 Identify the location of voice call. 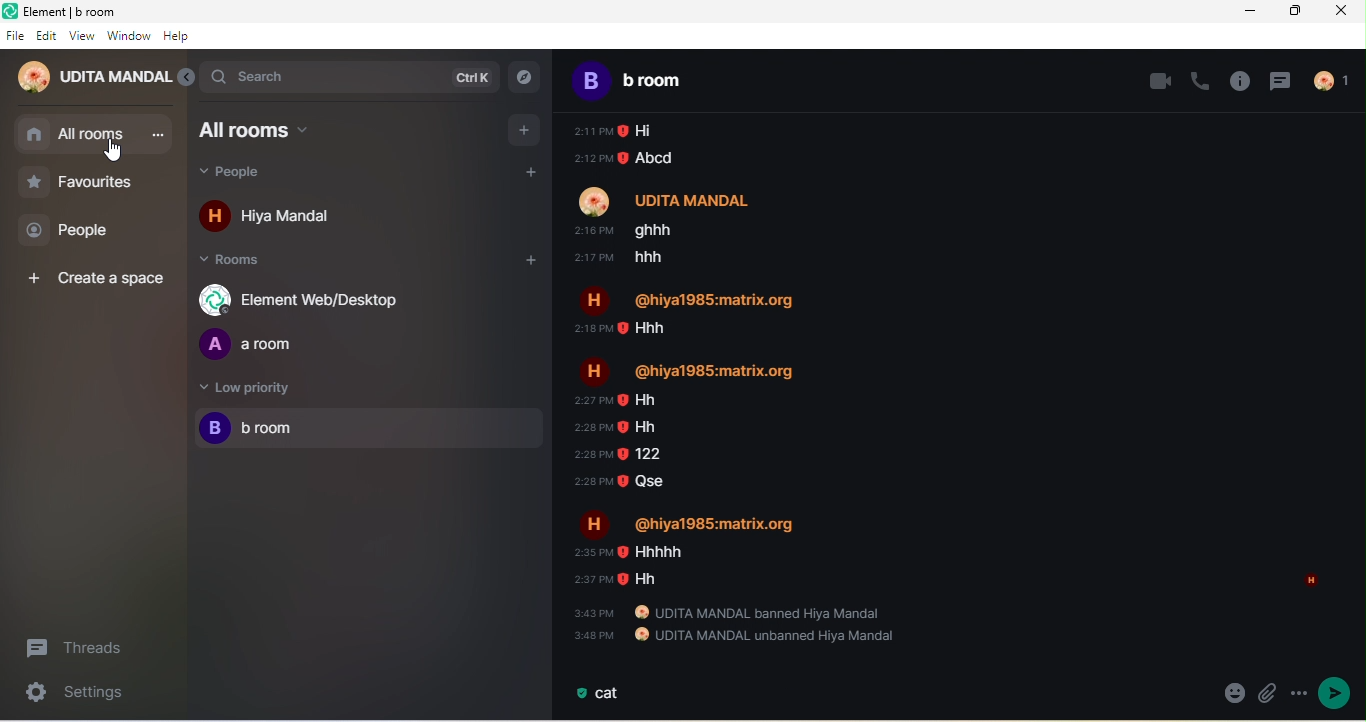
(1203, 79).